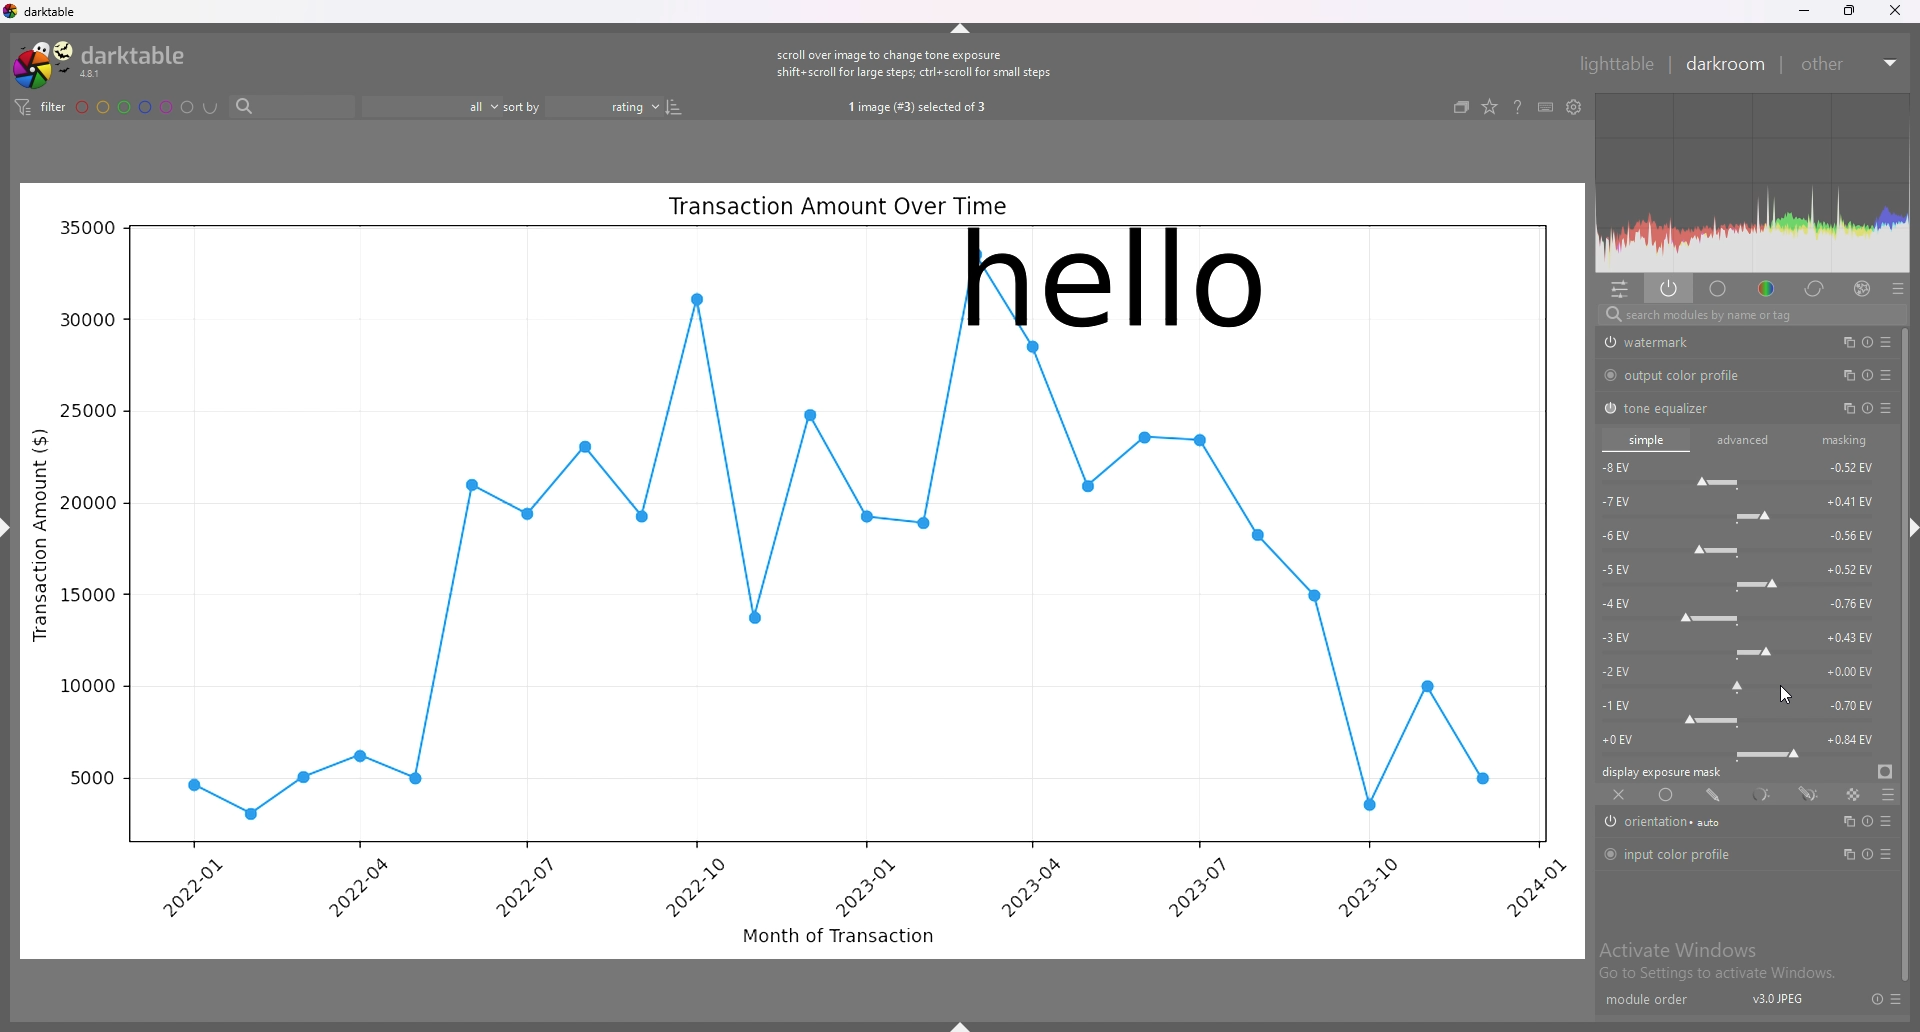 Image resolution: width=1920 pixels, height=1032 pixels. Describe the element at coordinates (837, 206) in the screenshot. I see `Transaction Amount Over Time` at that location.